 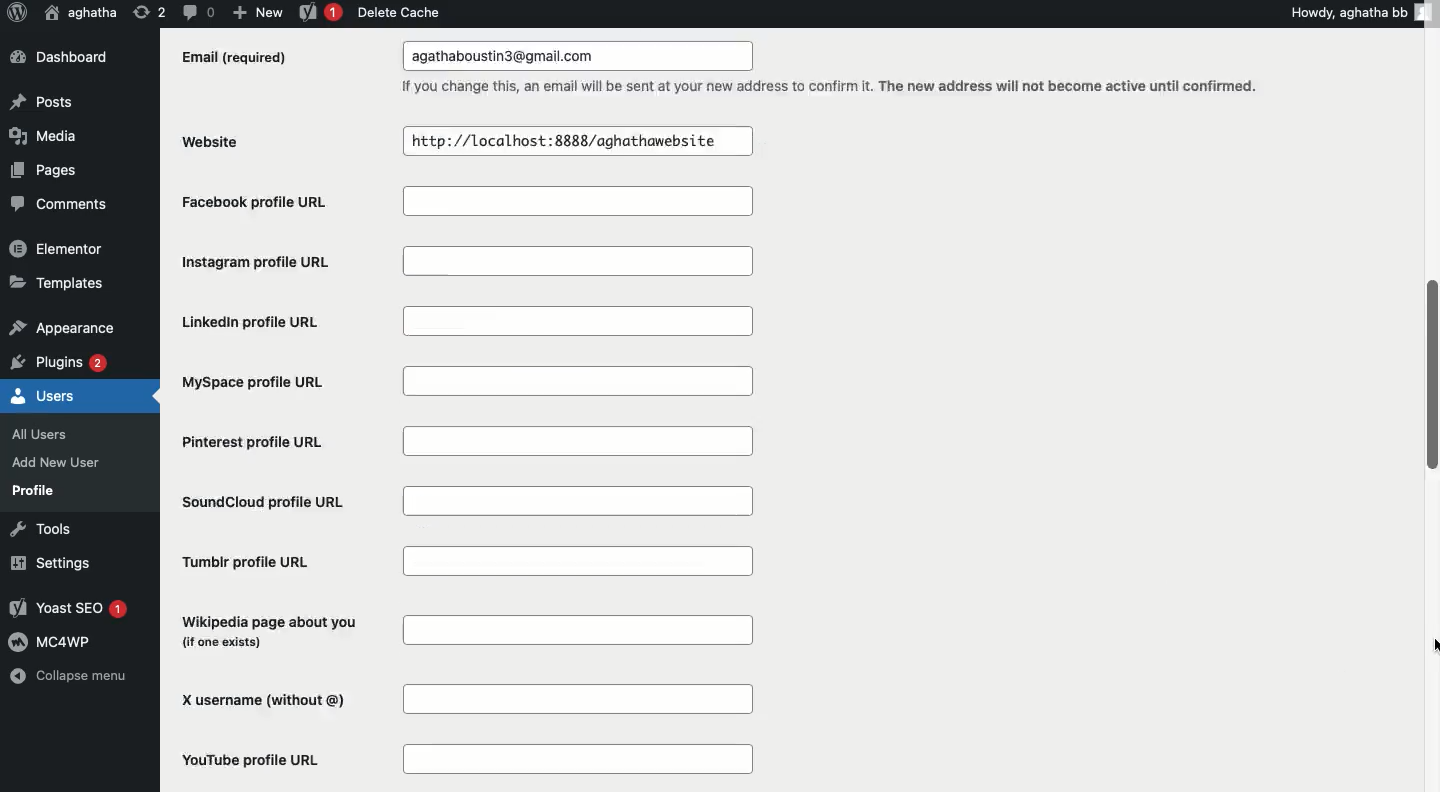 I want to click on Users, so click(x=44, y=394).